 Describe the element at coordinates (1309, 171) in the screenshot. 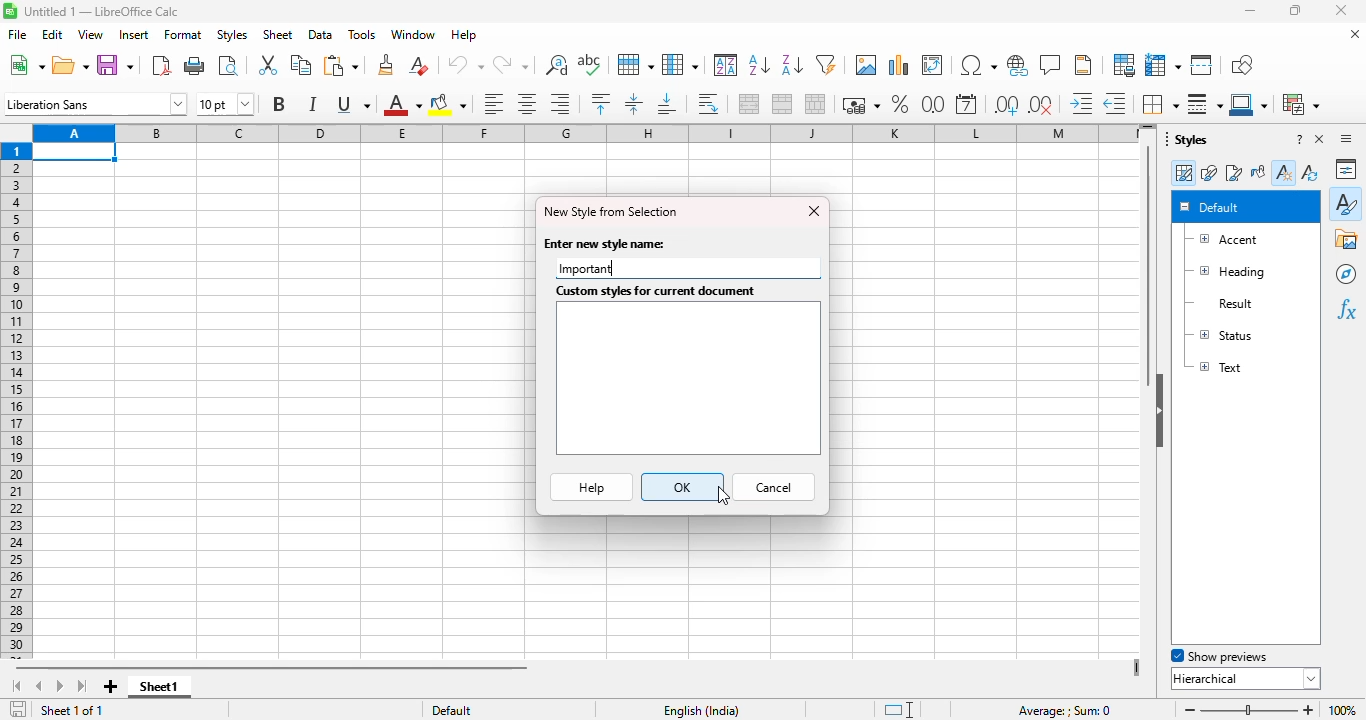

I see `update style` at that location.